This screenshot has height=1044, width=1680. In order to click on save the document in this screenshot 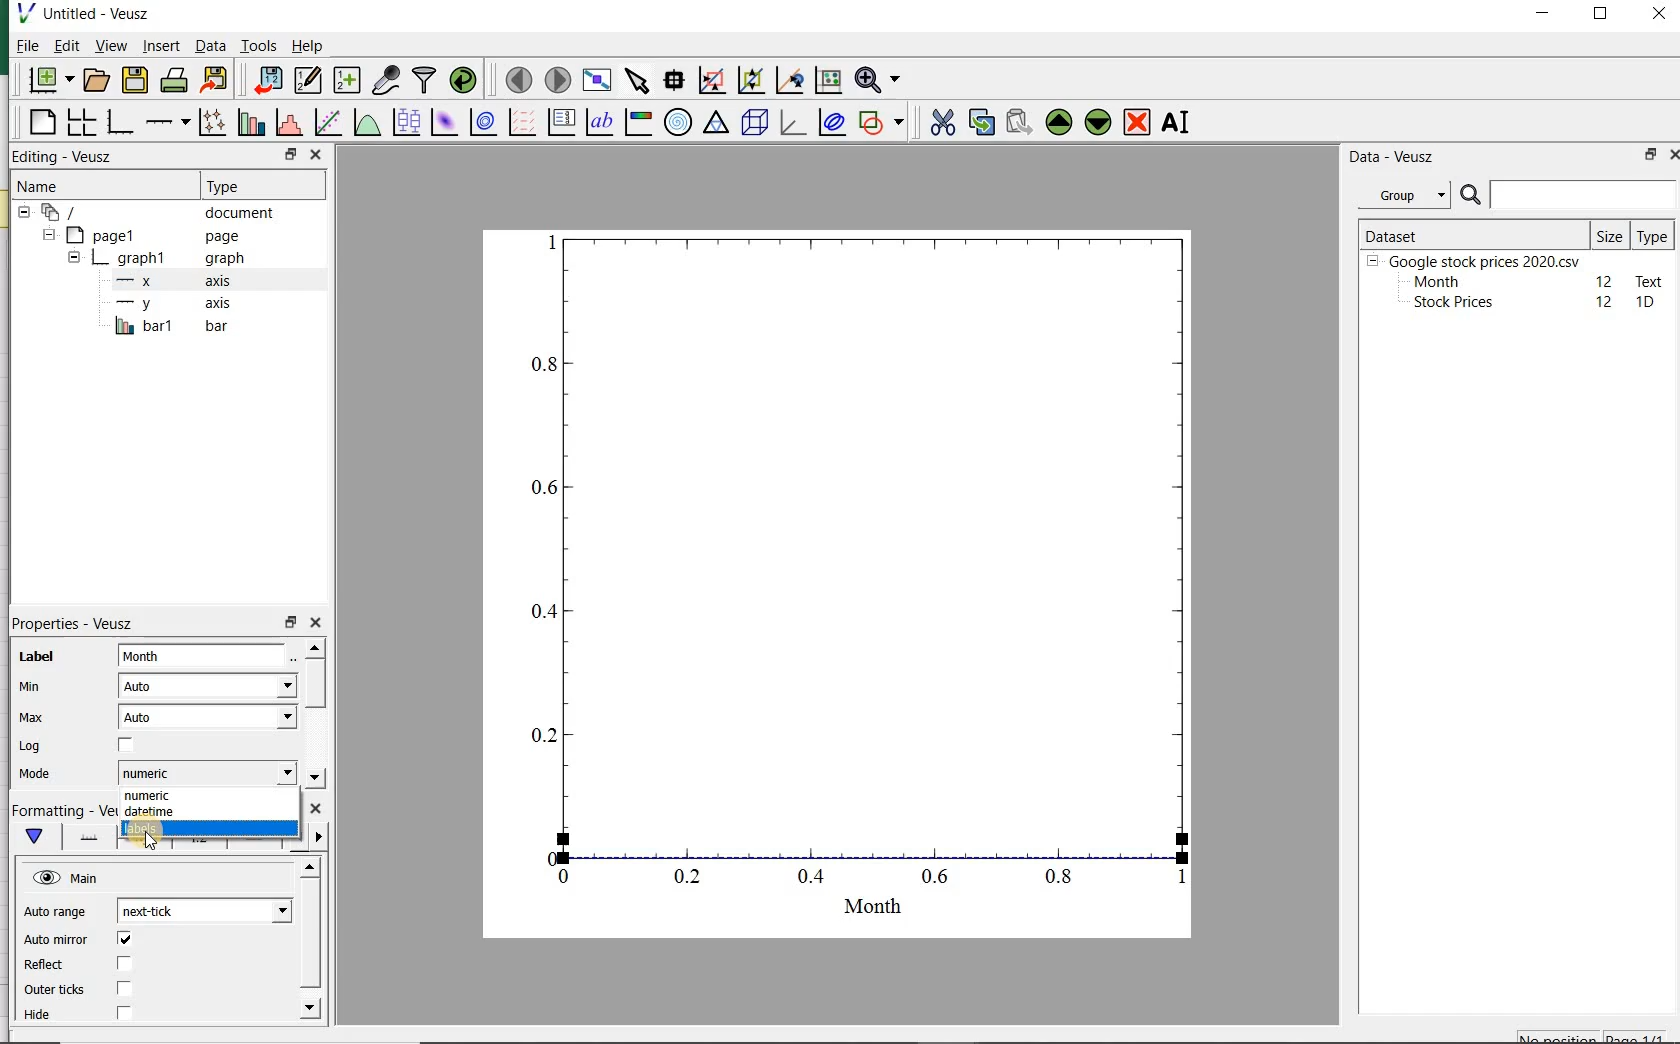, I will do `click(135, 80)`.